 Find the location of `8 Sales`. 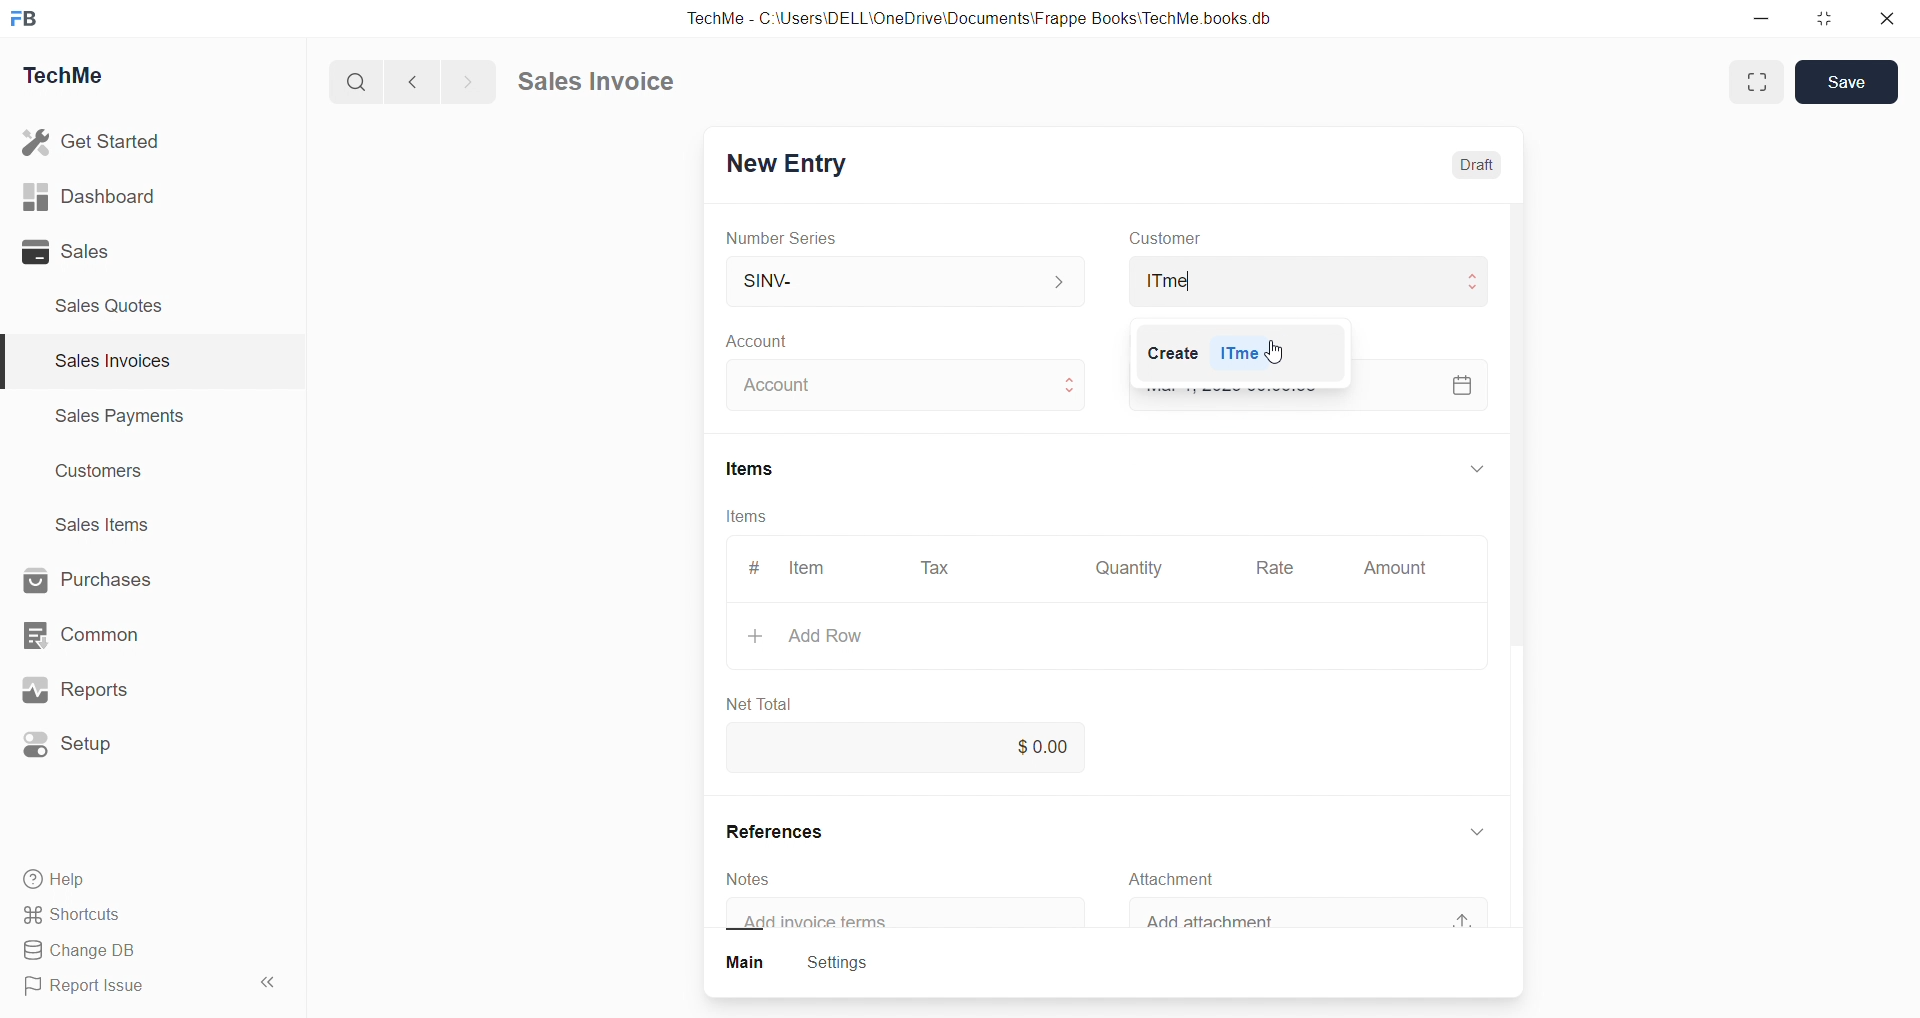

8 Sales is located at coordinates (70, 251).